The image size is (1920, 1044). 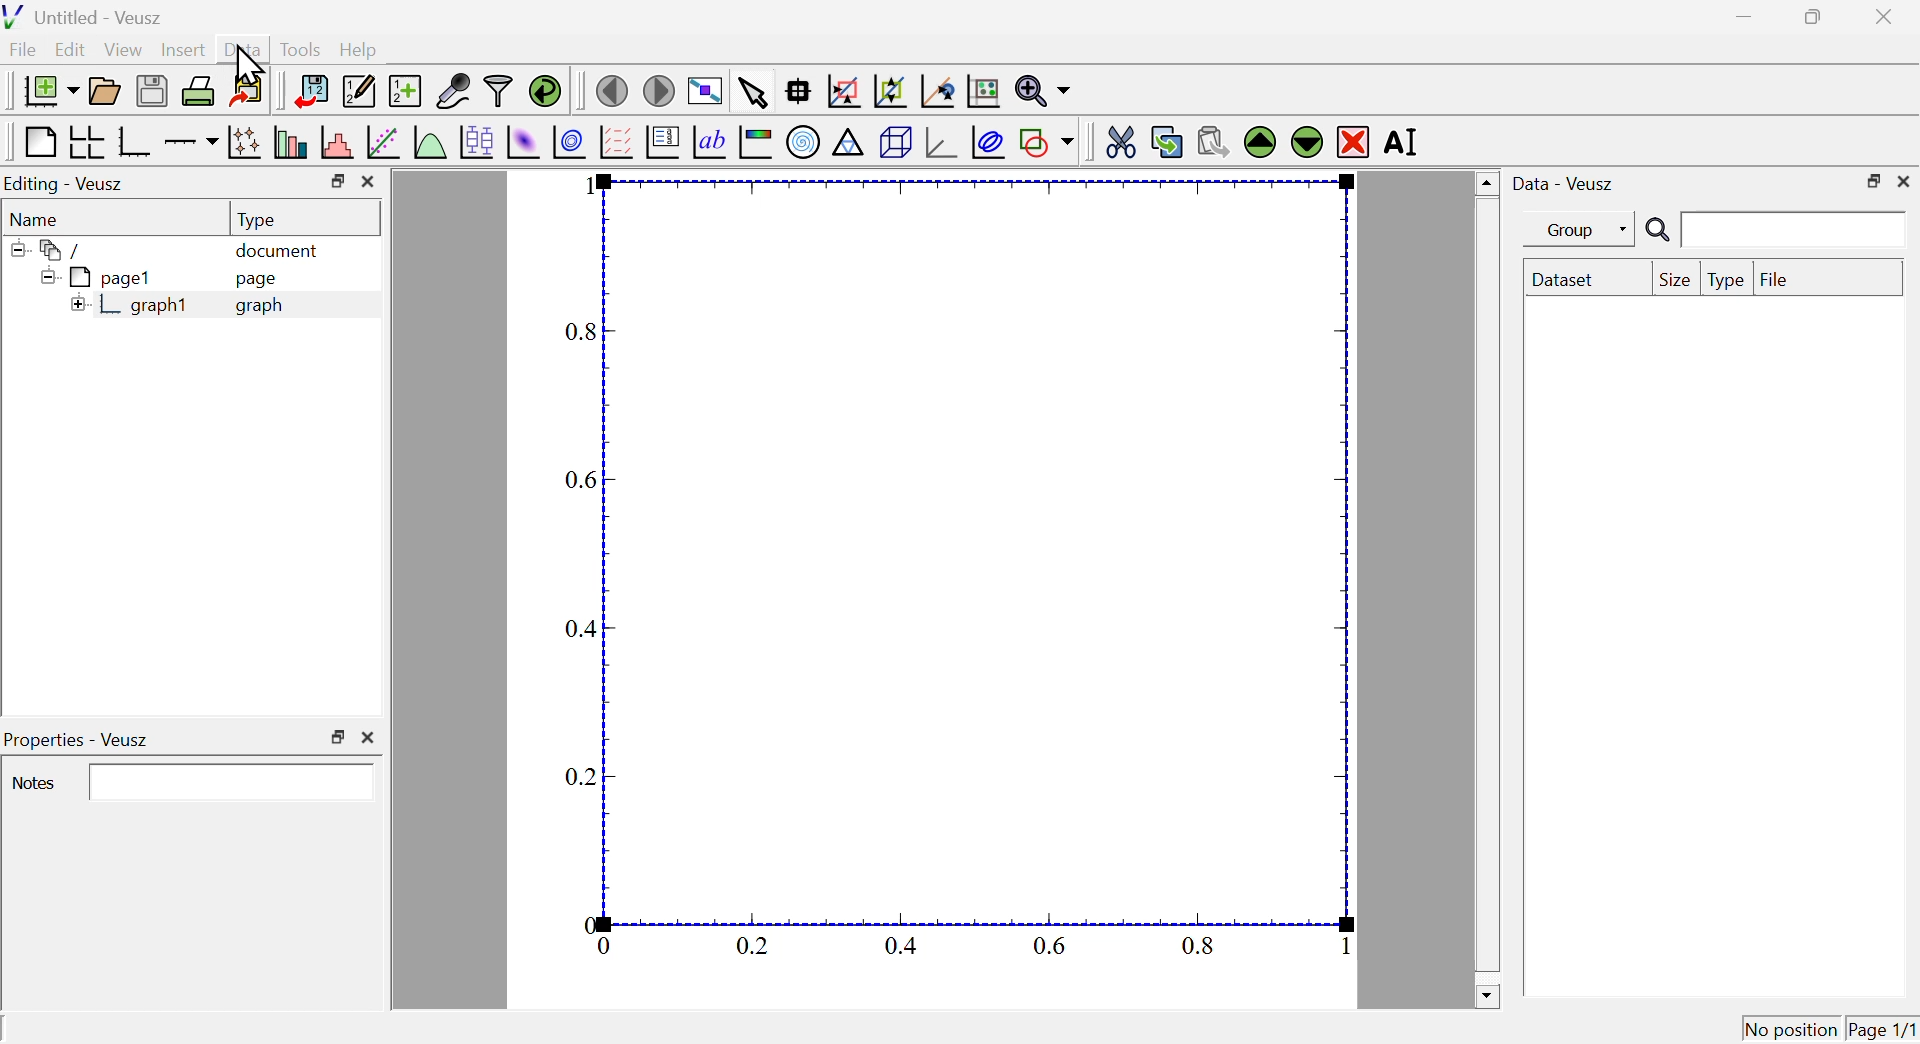 I want to click on close, so click(x=1904, y=181).